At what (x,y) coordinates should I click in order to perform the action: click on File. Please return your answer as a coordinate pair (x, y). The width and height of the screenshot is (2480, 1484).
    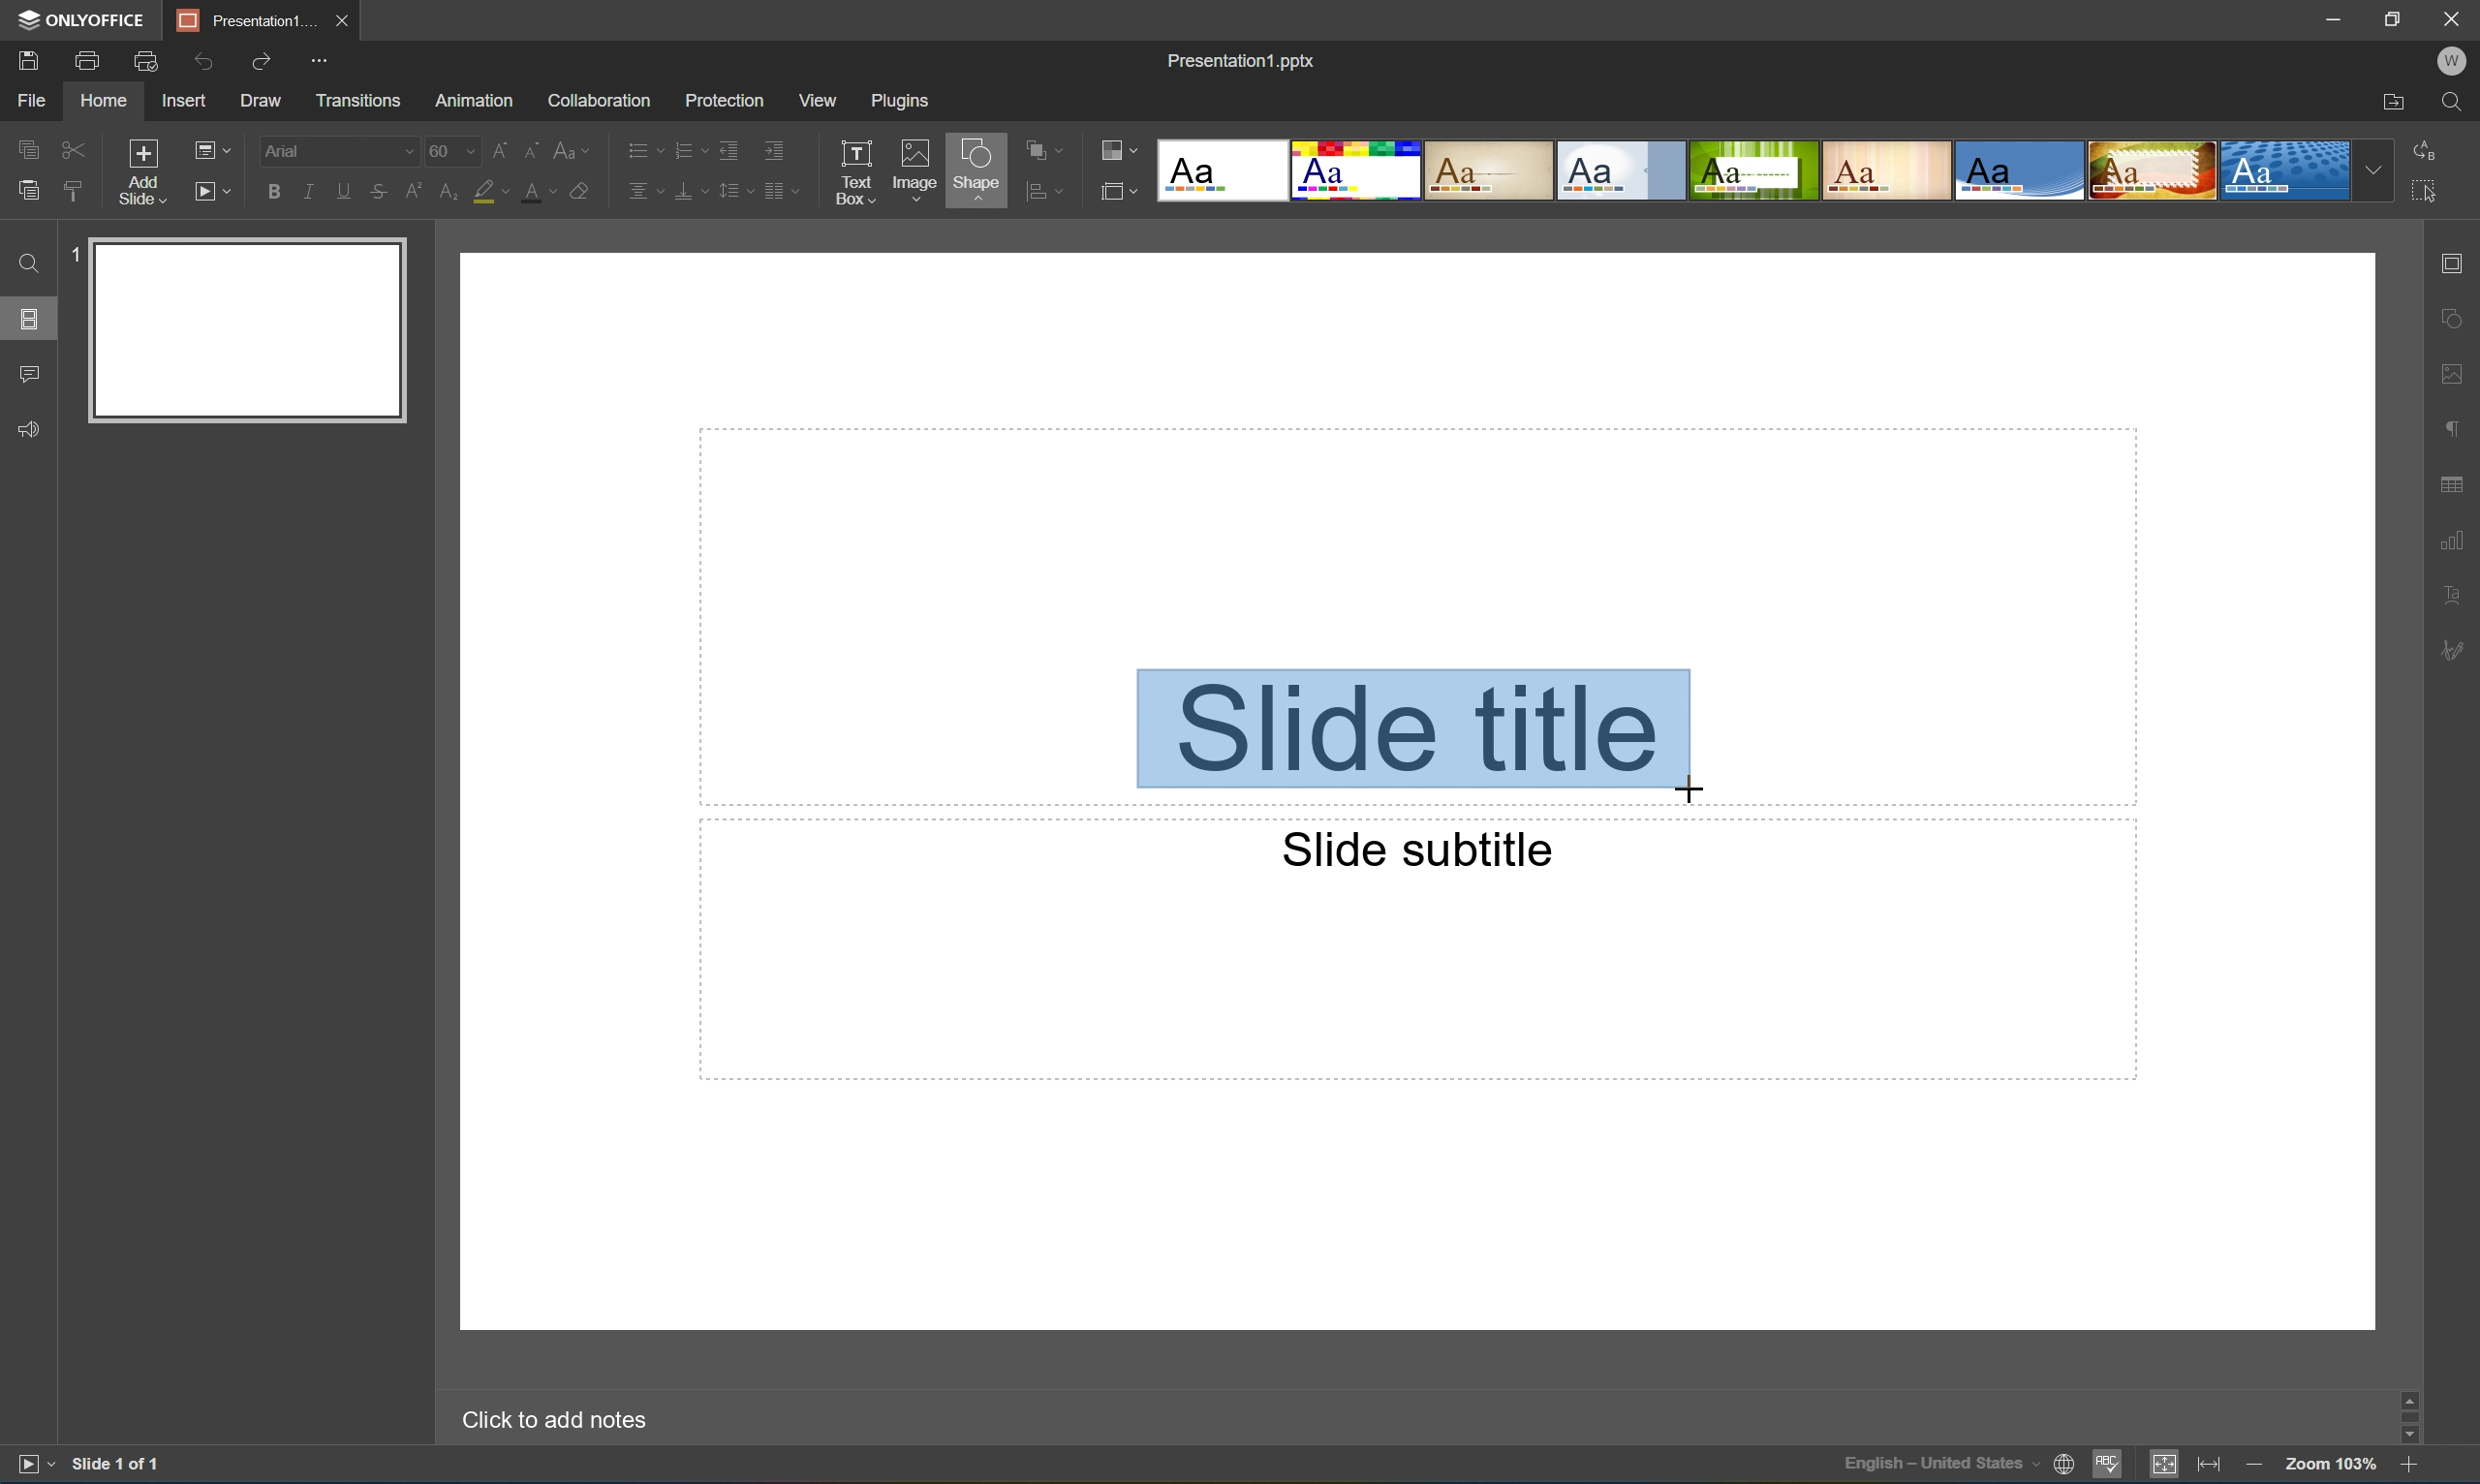
    Looking at the image, I should click on (37, 102).